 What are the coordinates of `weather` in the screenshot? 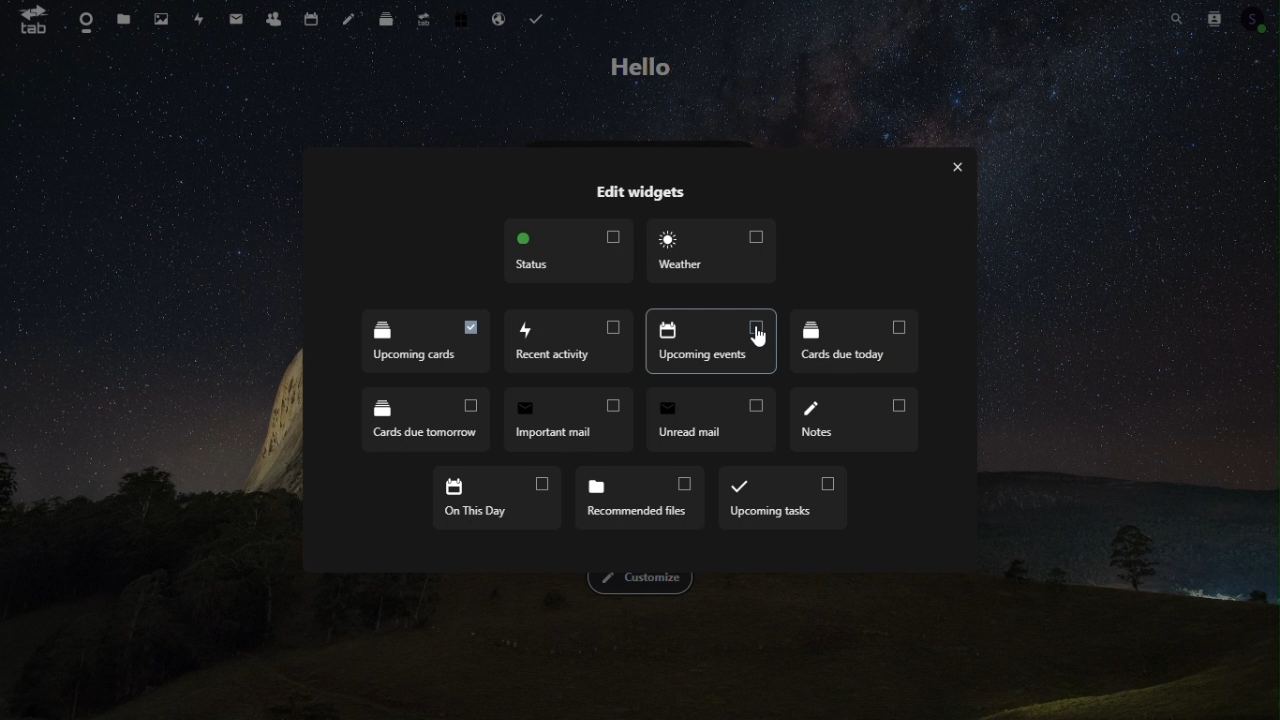 It's located at (711, 249).